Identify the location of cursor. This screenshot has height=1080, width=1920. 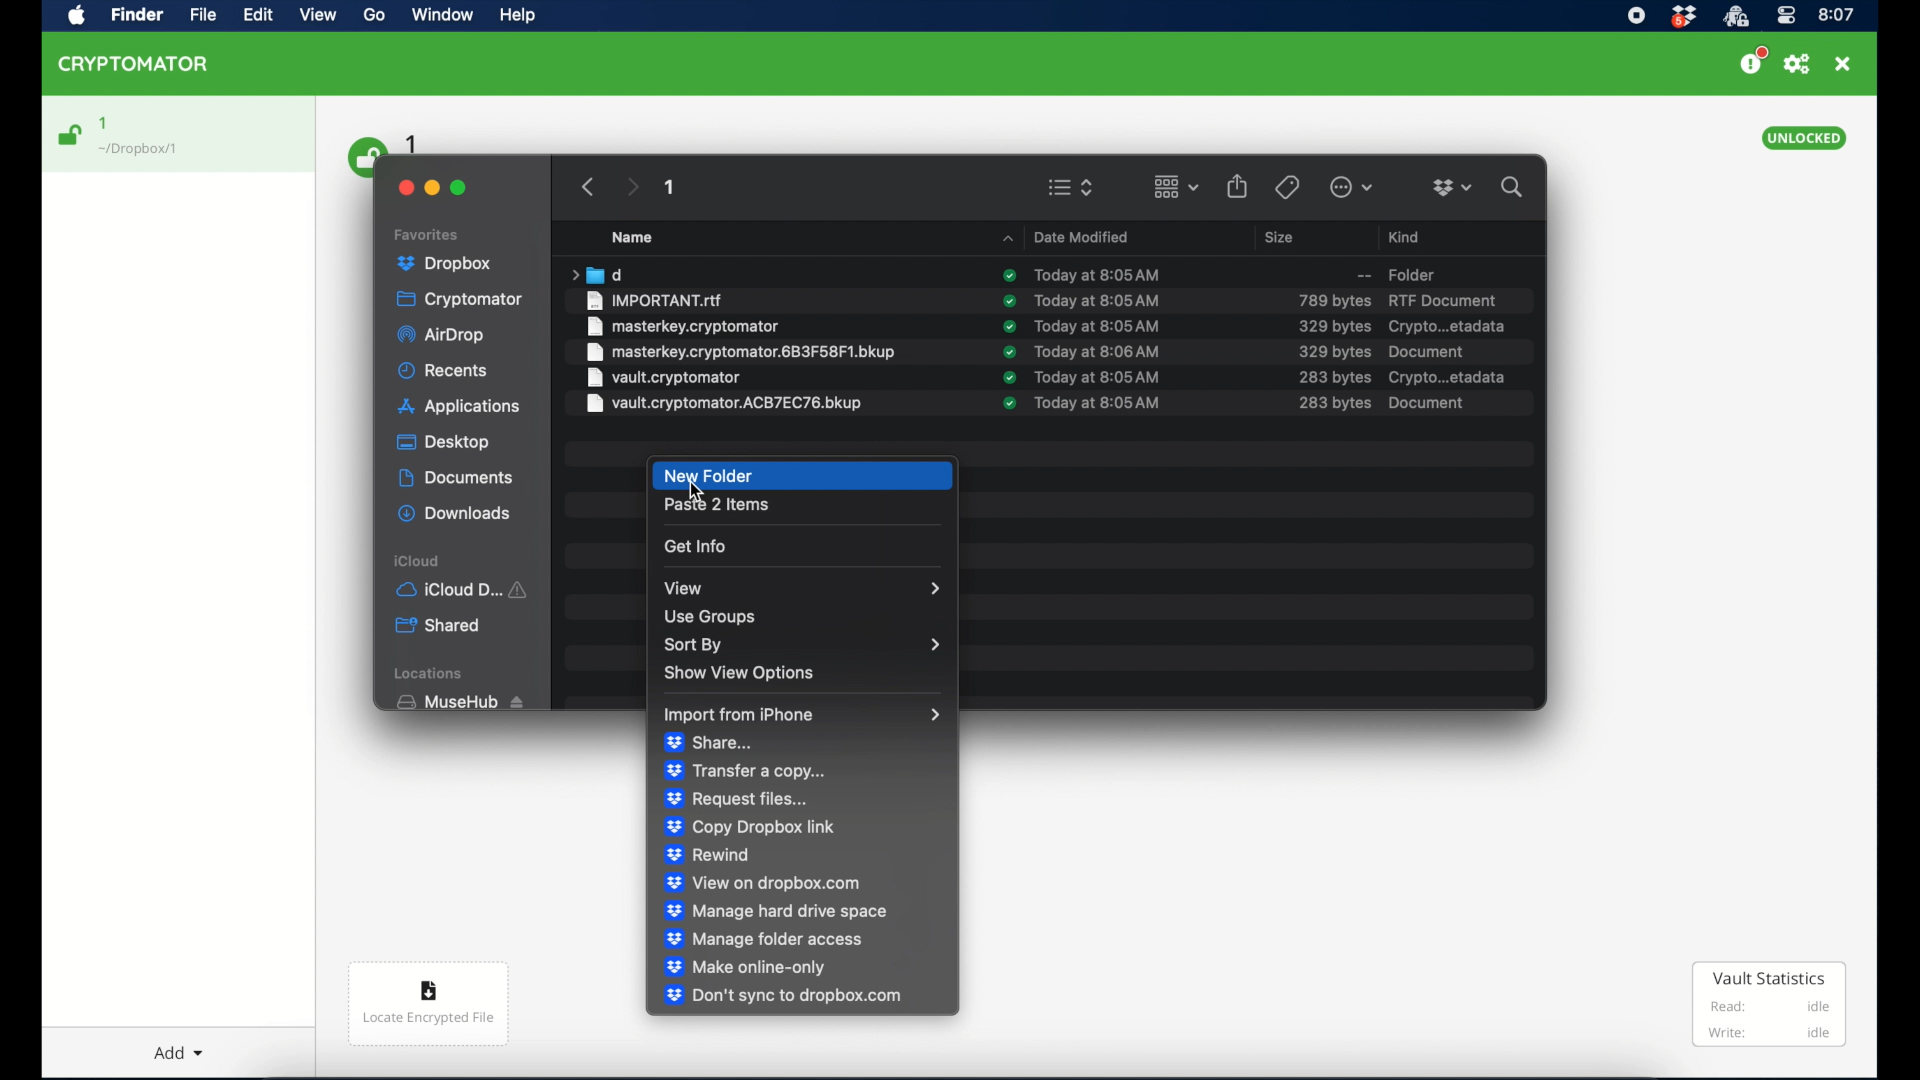
(702, 491).